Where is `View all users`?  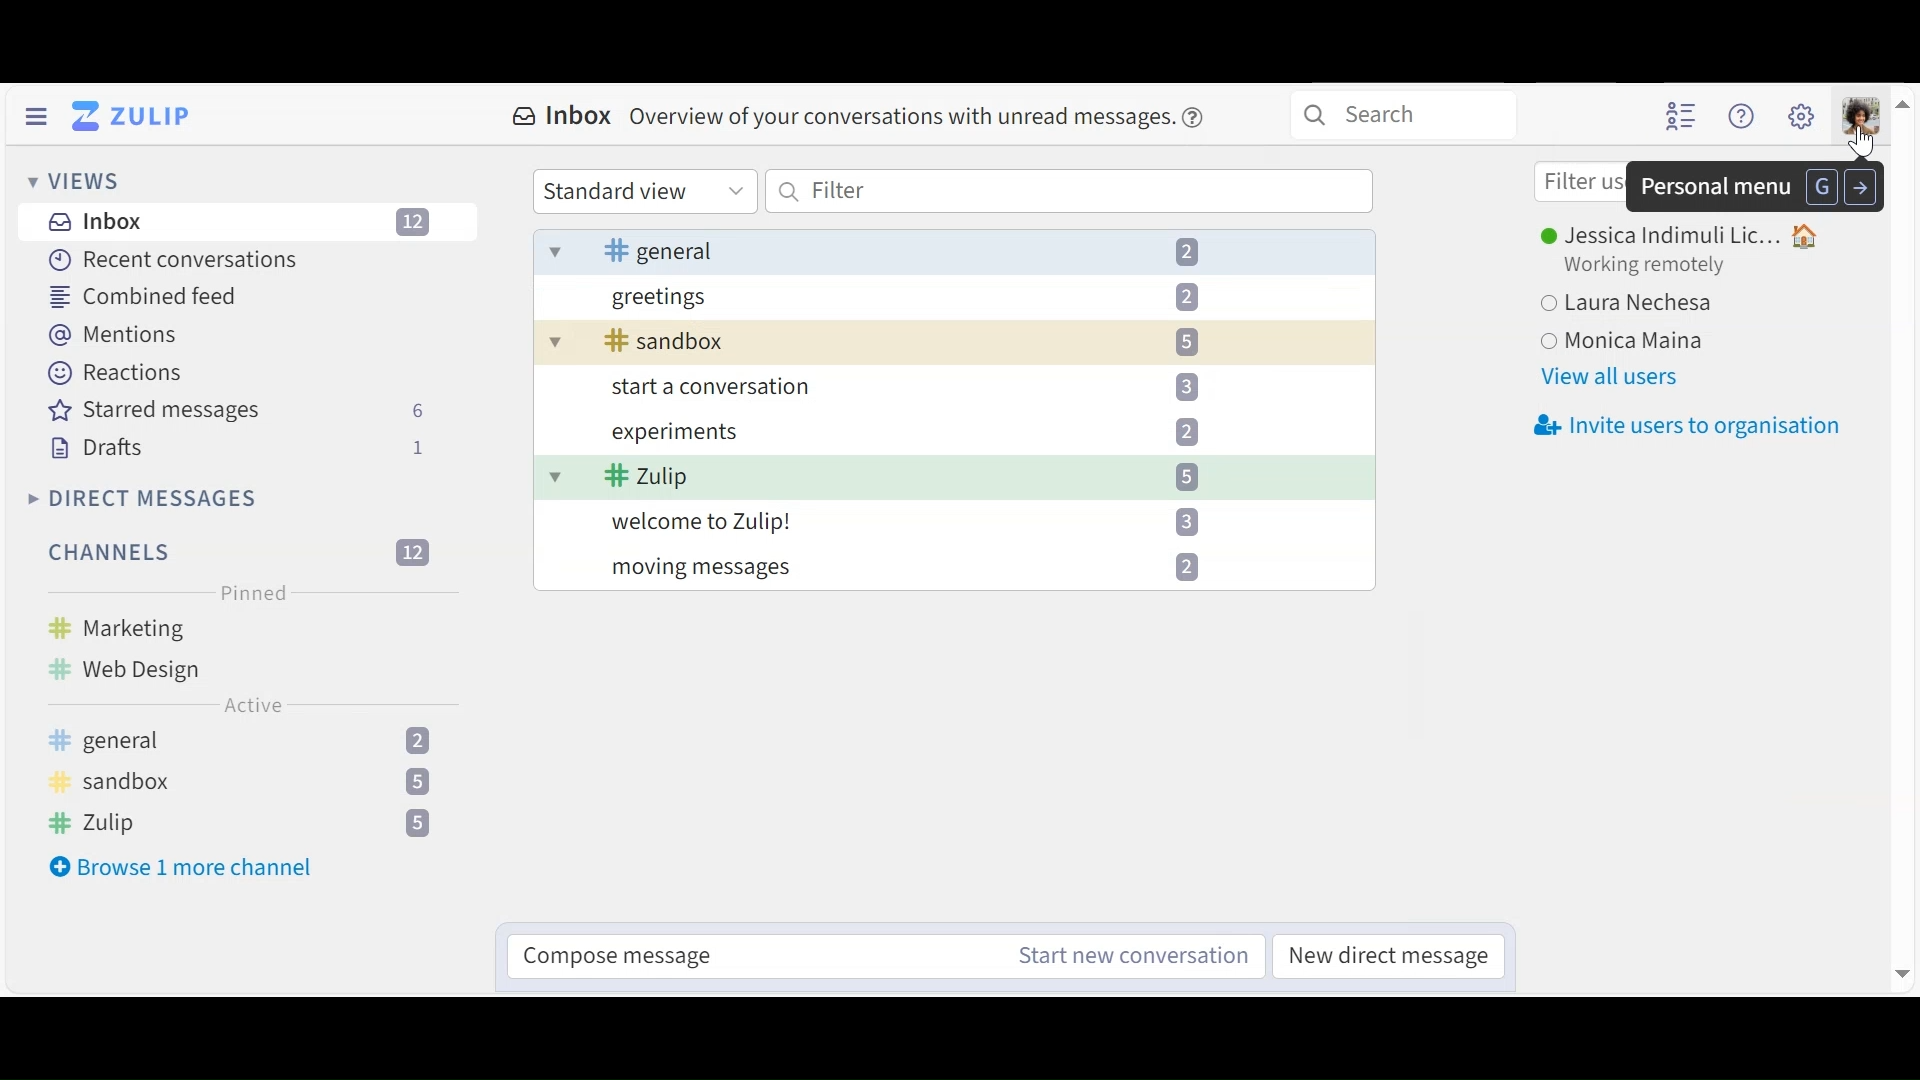
View all users is located at coordinates (1612, 378).